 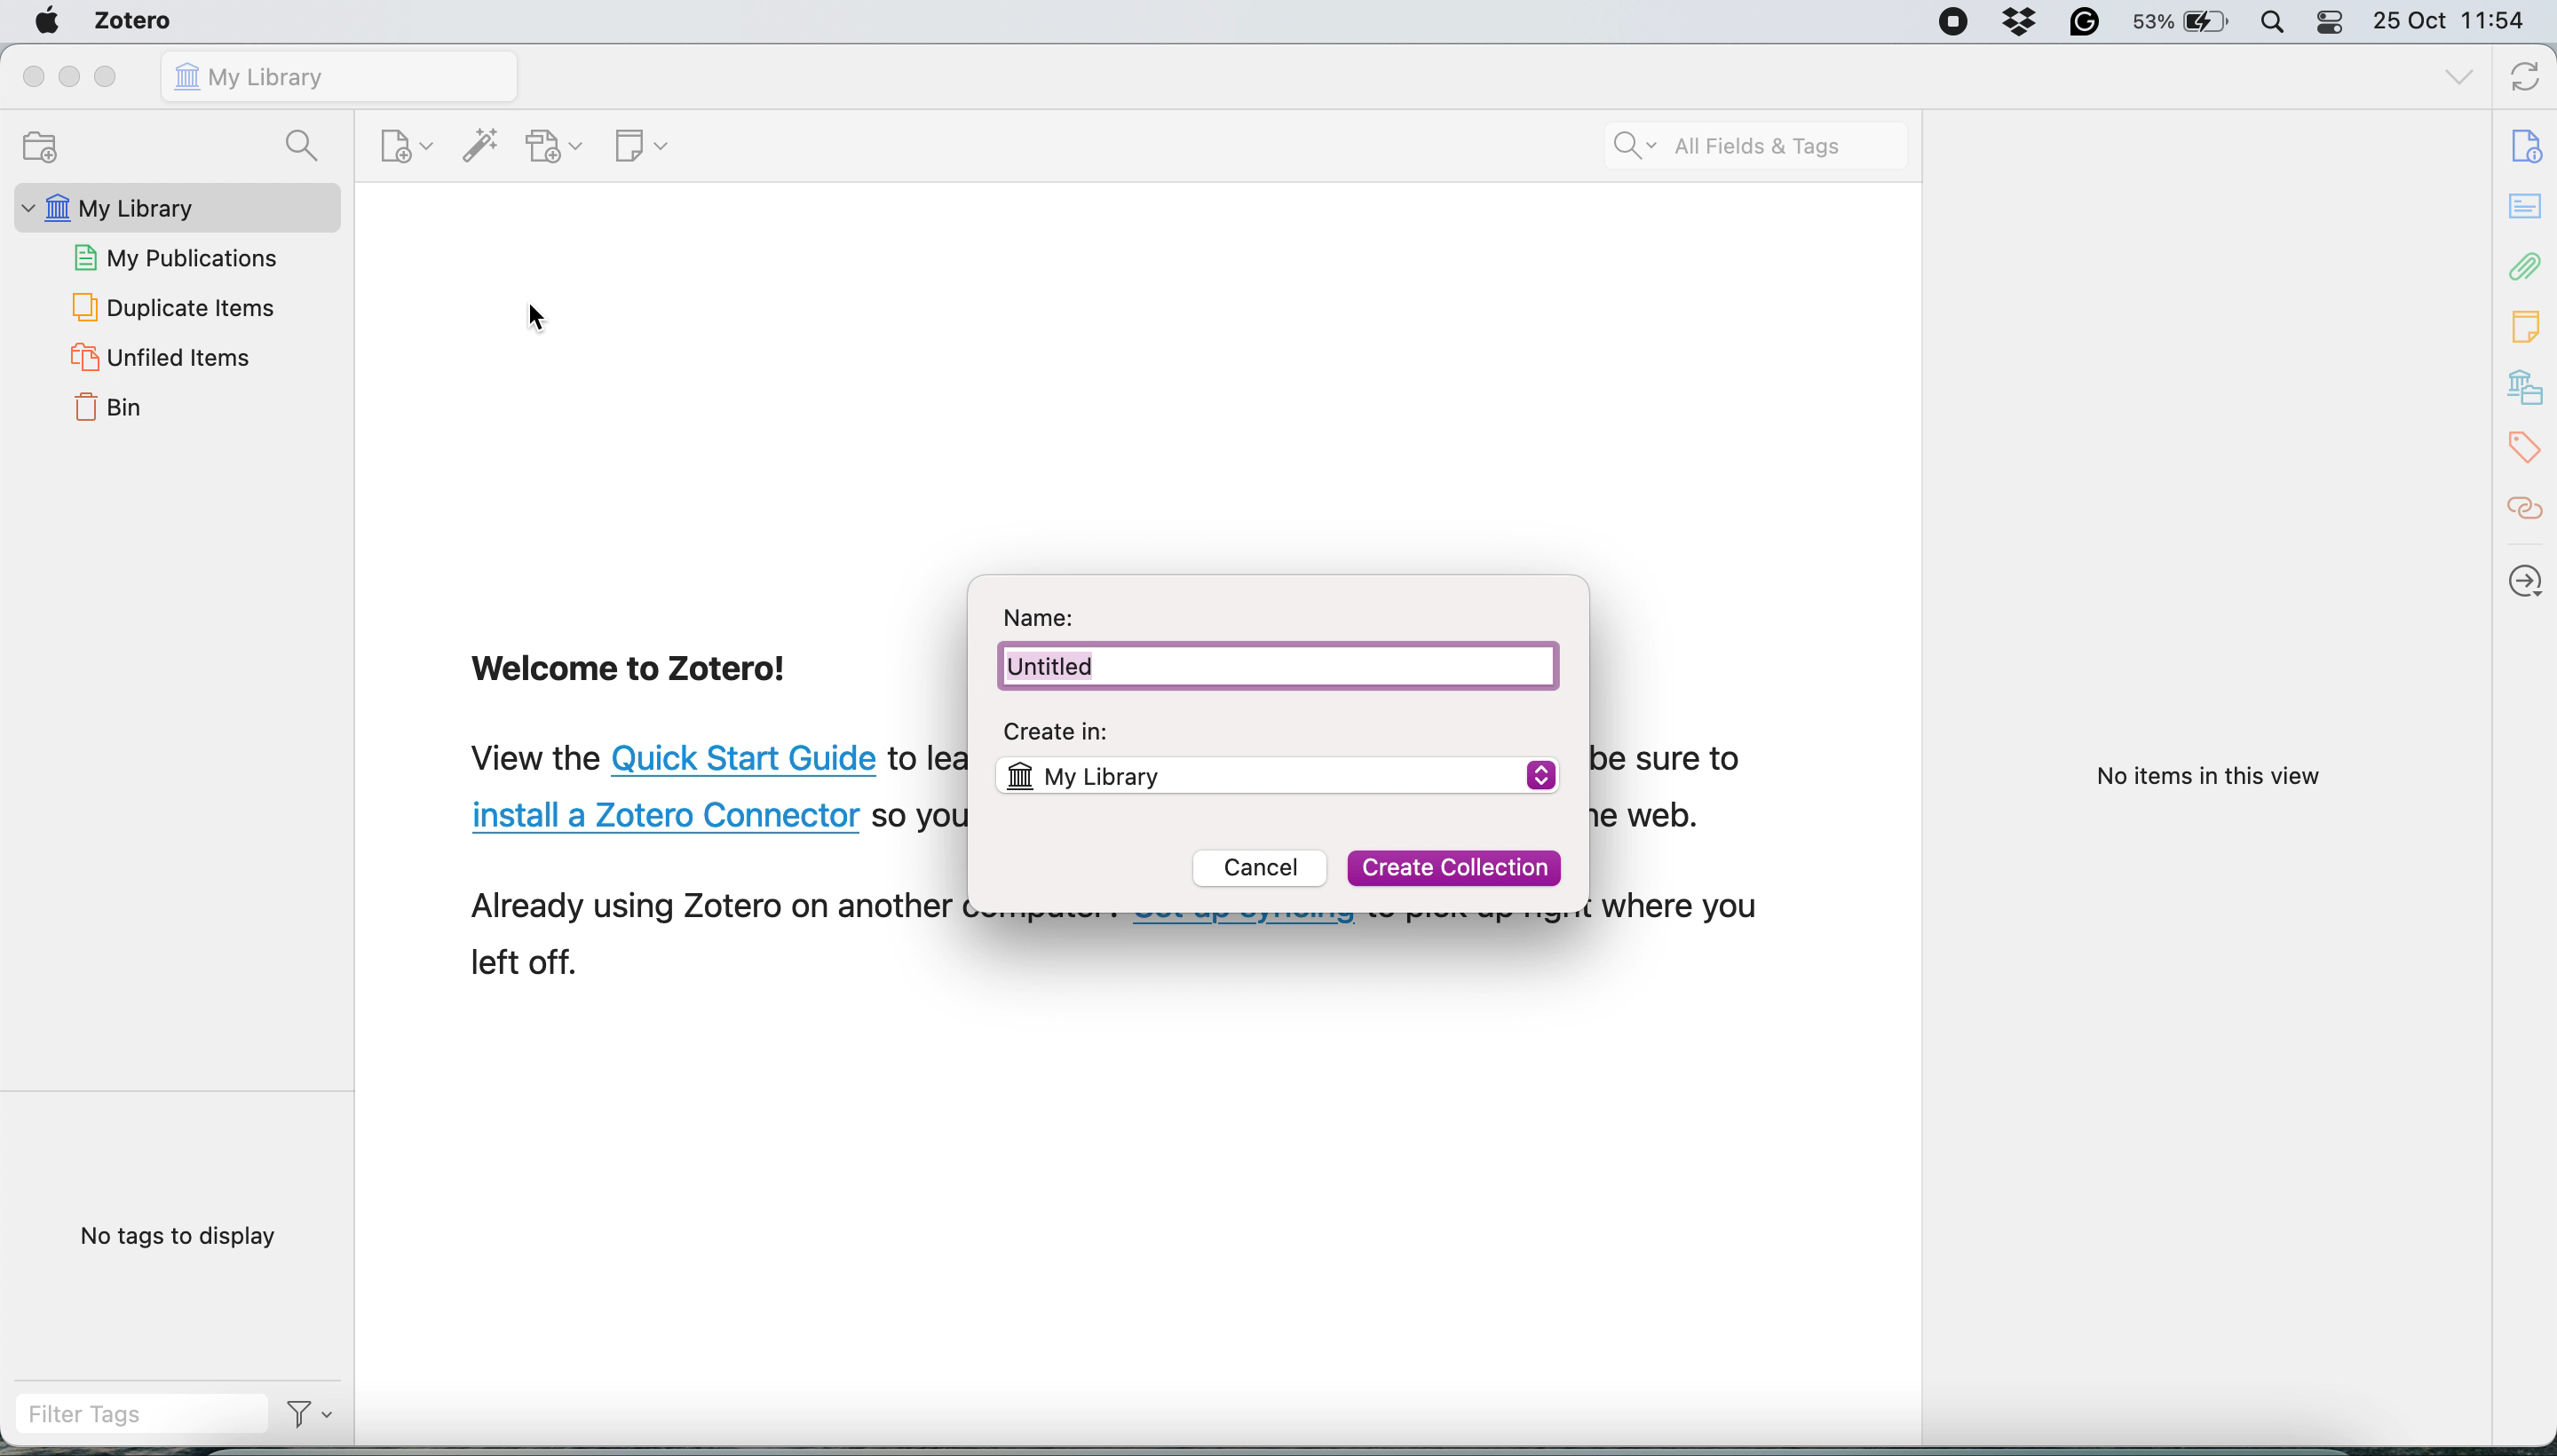 What do you see at coordinates (1264, 872) in the screenshot?
I see `Cancel` at bounding box center [1264, 872].